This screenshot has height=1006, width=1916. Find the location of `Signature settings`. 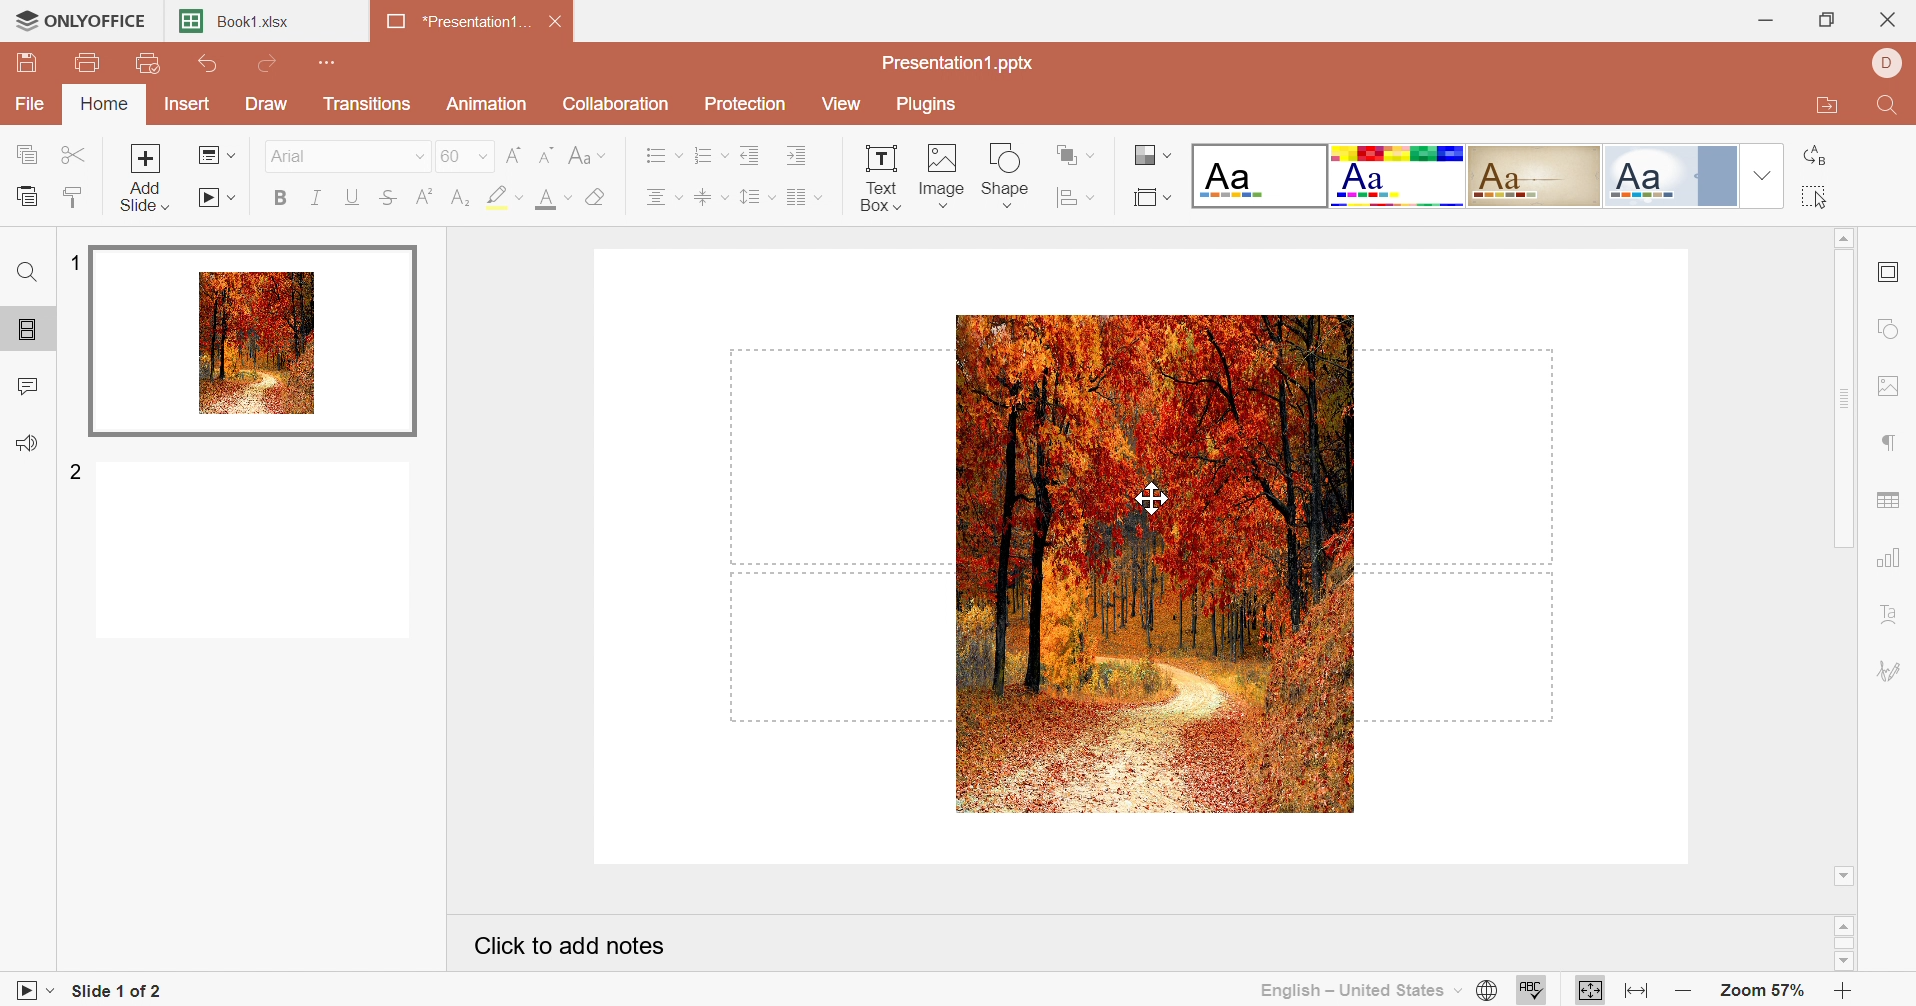

Signature settings is located at coordinates (1892, 672).